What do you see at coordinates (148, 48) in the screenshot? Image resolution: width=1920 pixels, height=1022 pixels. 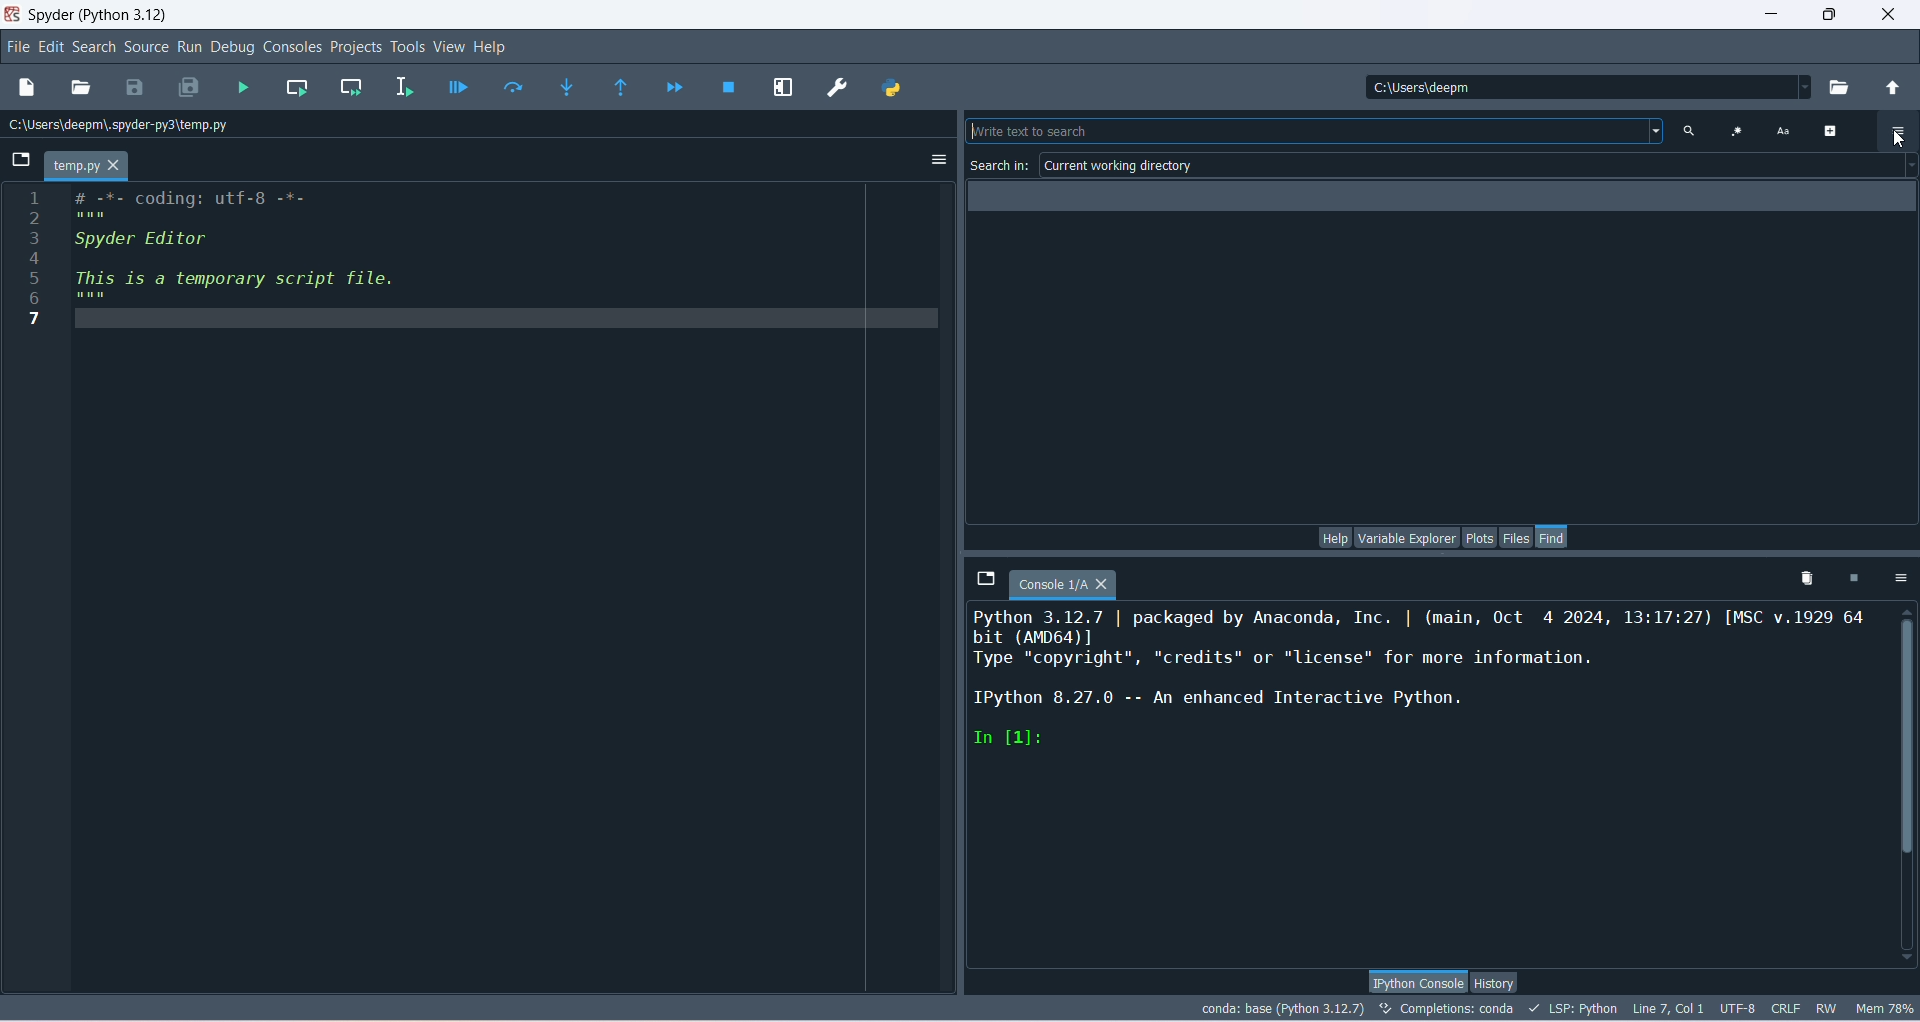 I see `source` at bounding box center [148, 48].